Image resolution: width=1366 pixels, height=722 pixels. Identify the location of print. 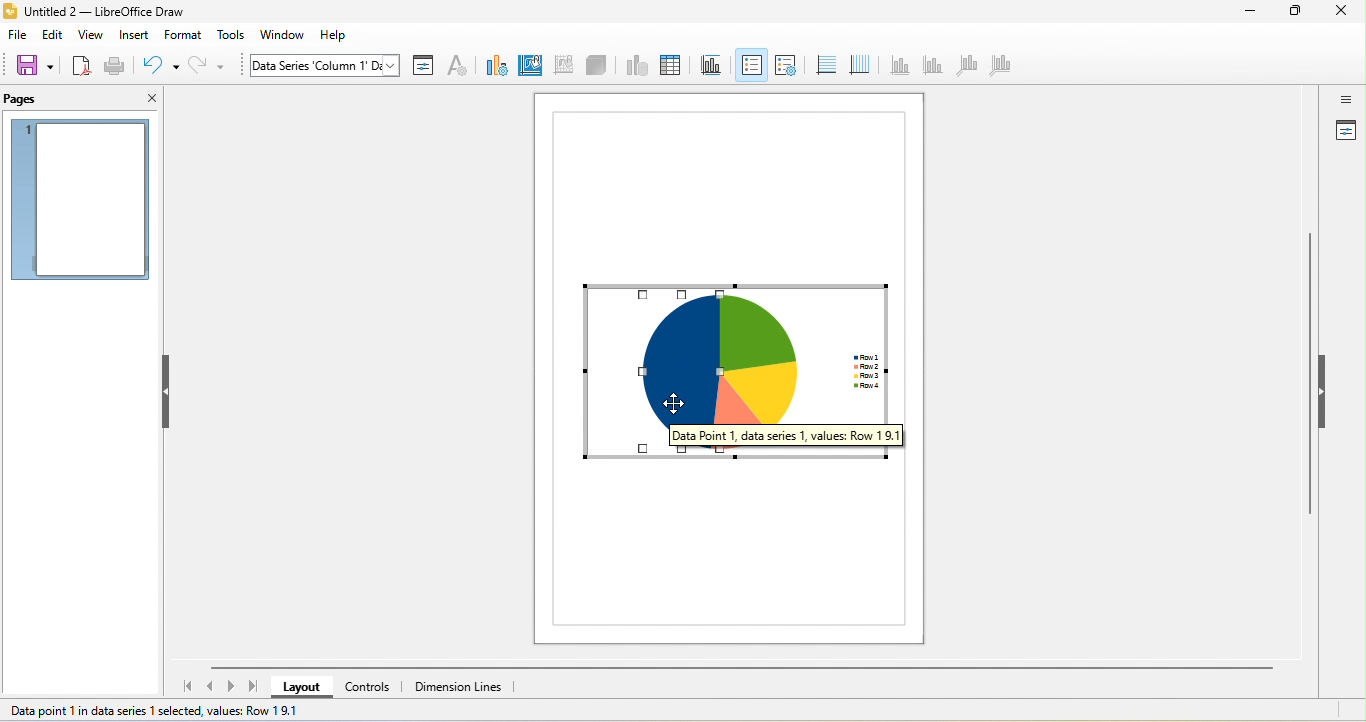
(115, 68).